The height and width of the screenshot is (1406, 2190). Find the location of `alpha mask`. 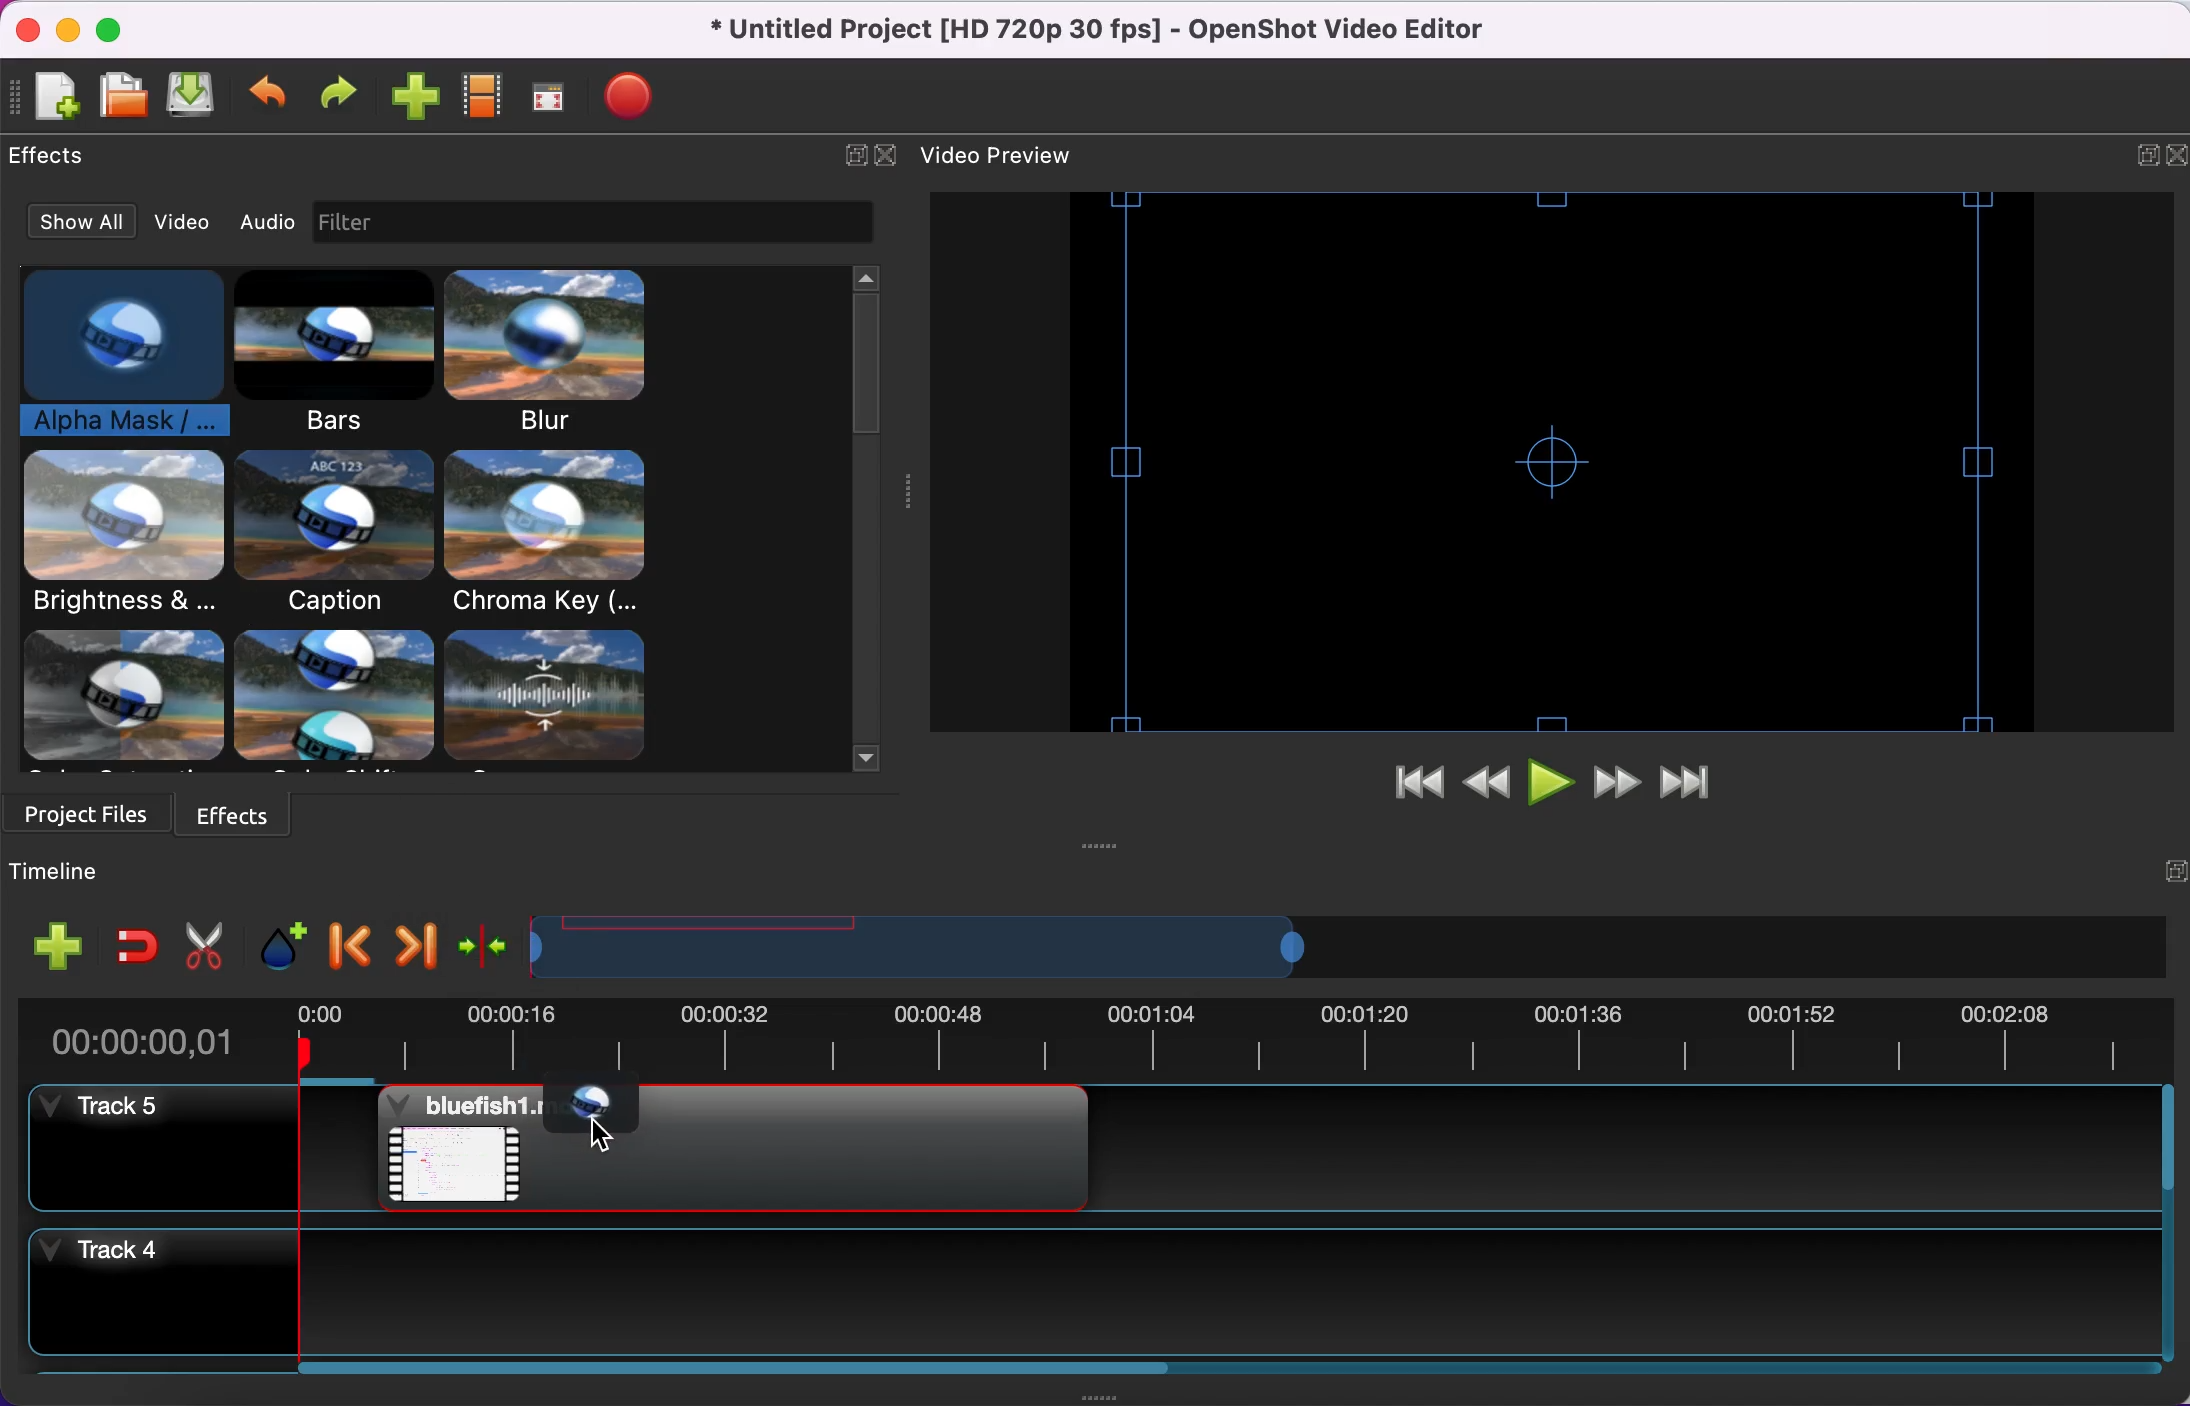

alpha mask is located at coordinates (107, 356).